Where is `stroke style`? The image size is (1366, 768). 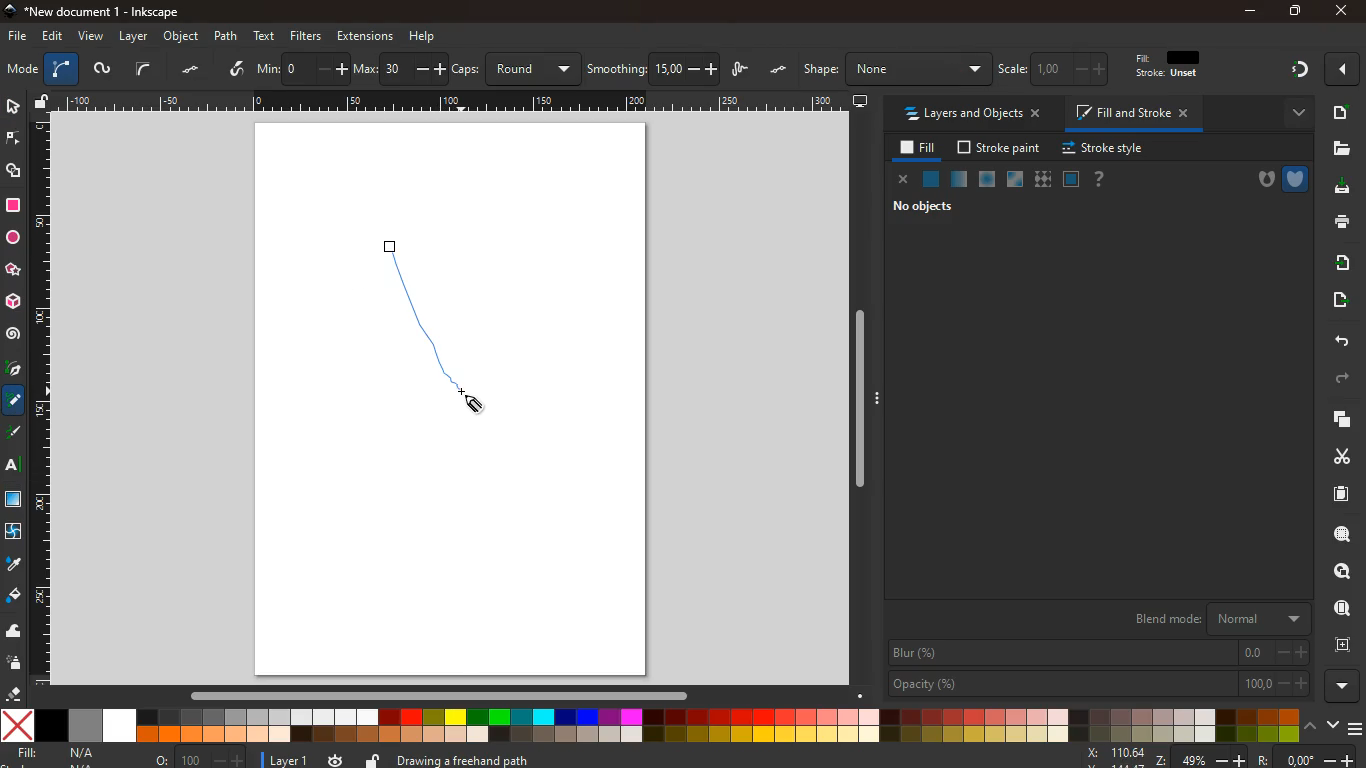
stroke style is located at coordinates (1106, 149).